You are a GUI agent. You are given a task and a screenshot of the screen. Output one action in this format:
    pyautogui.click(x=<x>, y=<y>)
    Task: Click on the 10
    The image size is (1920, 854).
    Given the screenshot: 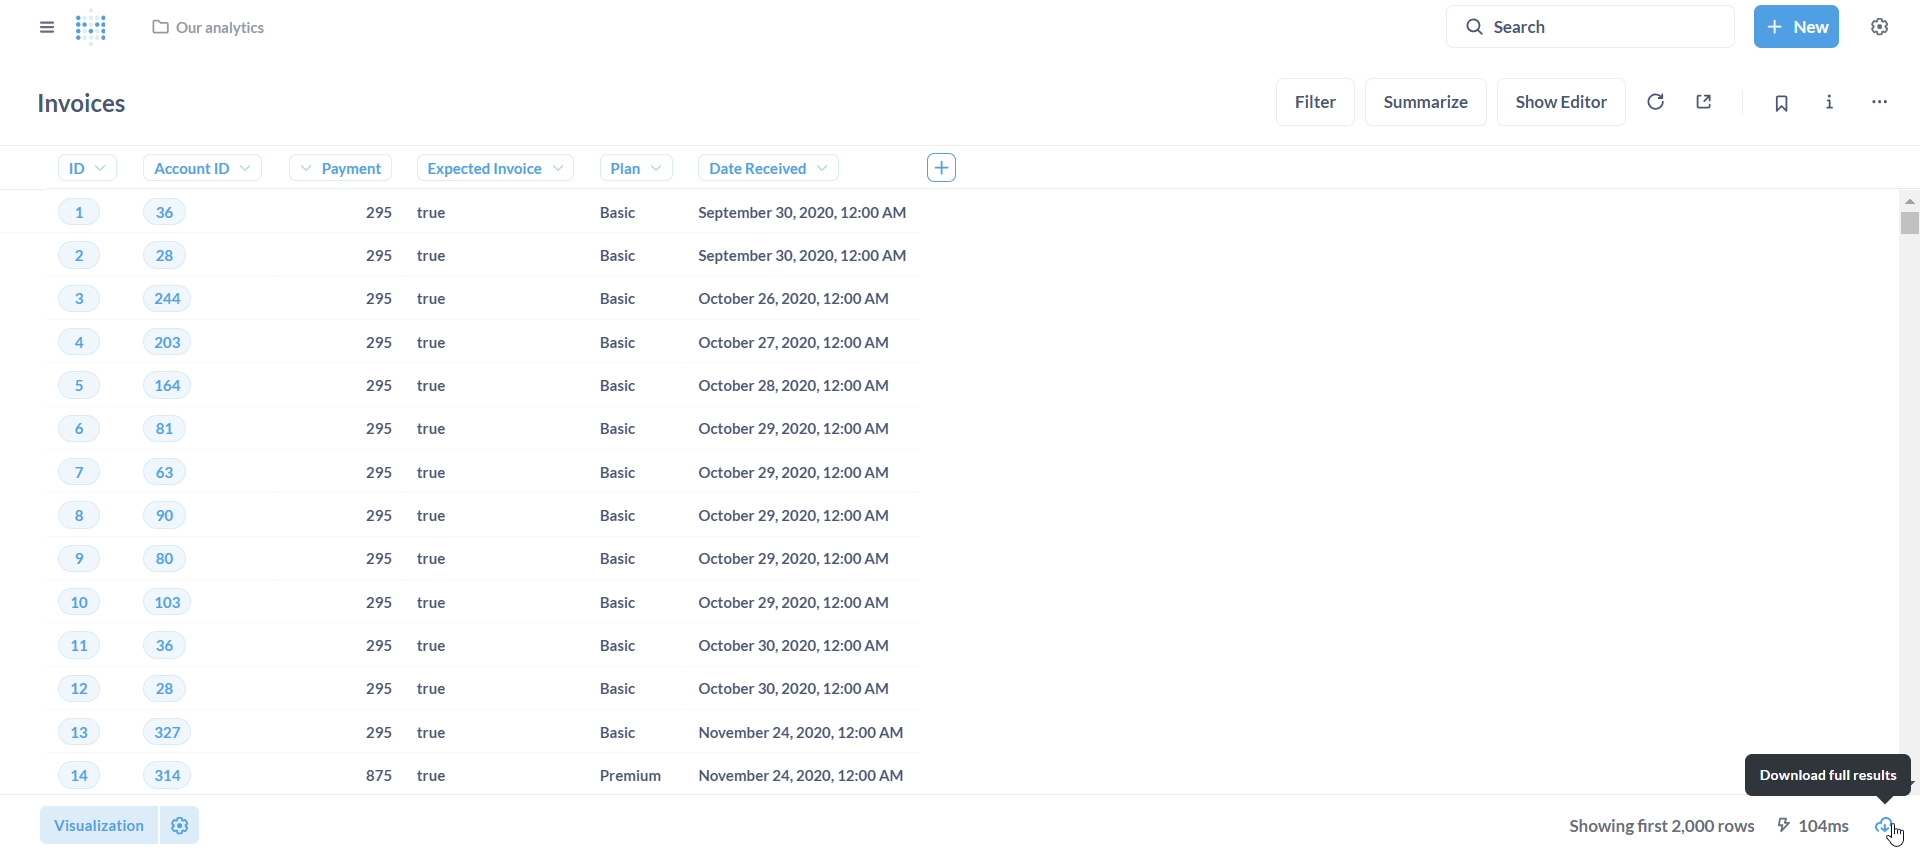 What is the action you would take?
    pyautogui.click(x=61, y=607)
    